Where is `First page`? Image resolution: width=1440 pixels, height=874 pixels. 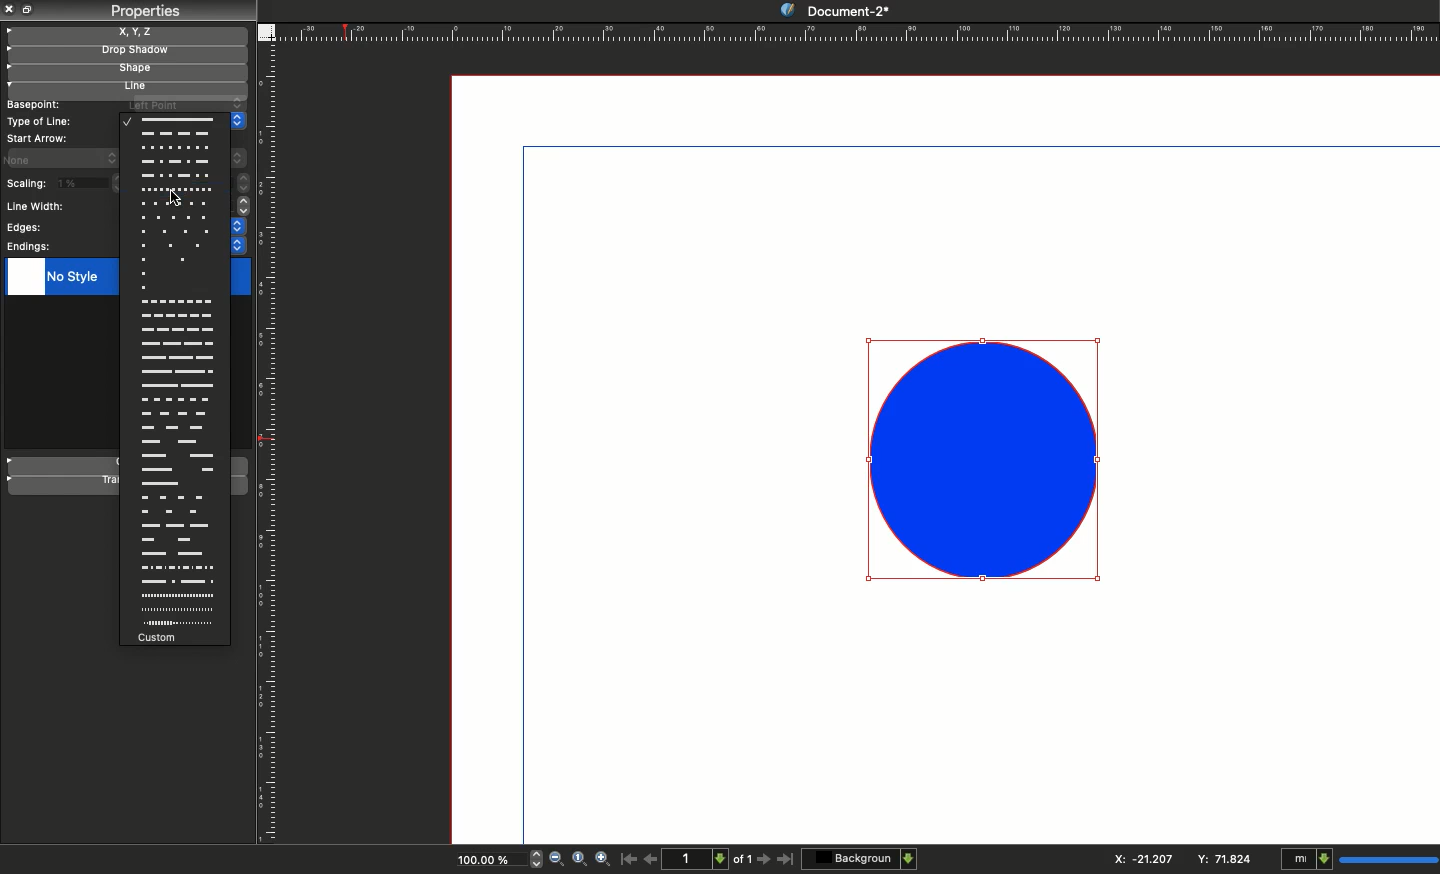
First page is located at coordinates (629, 858).